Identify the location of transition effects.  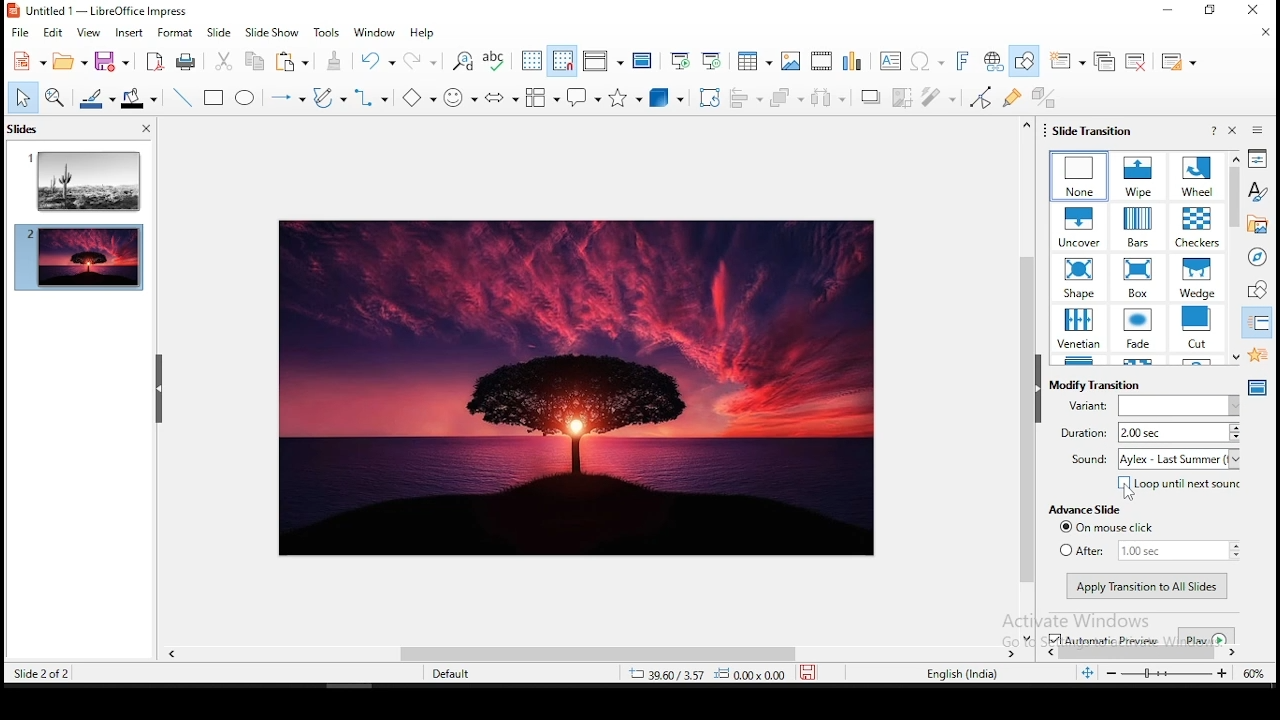
(1137, 227).